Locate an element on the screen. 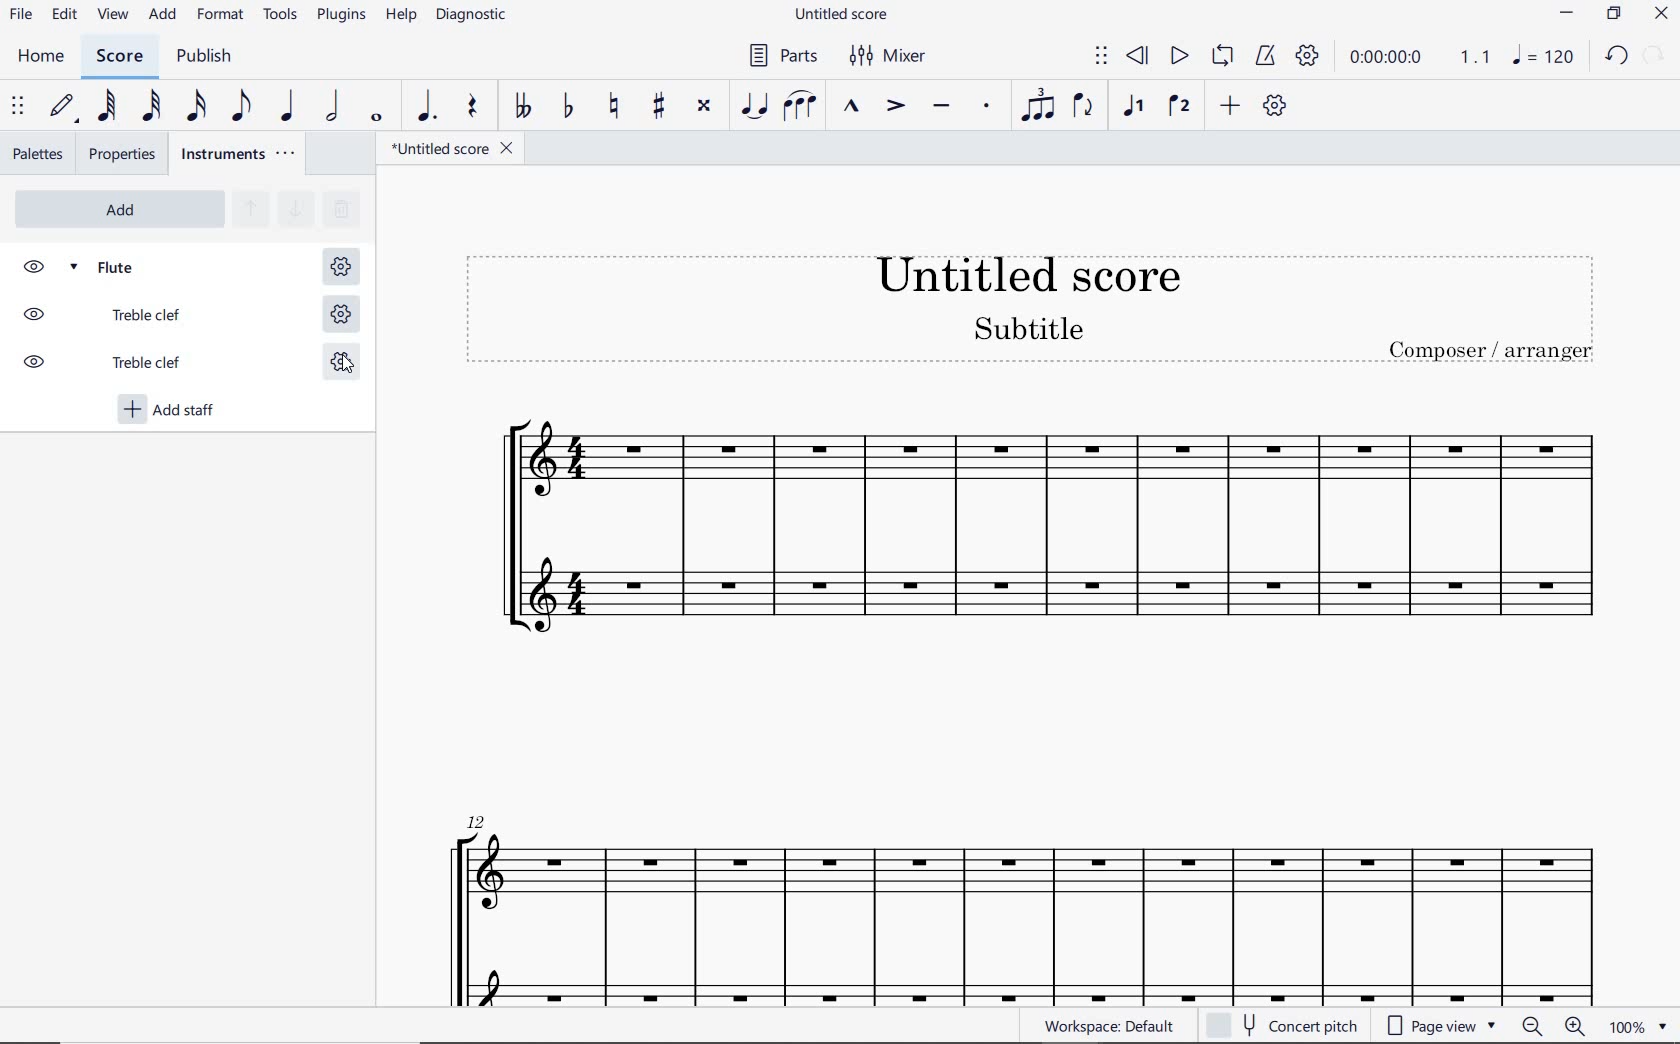 This screenshot has width=1680, height=1044. DEFAULT (STEP TIME) is located at coordinates (63, 107).